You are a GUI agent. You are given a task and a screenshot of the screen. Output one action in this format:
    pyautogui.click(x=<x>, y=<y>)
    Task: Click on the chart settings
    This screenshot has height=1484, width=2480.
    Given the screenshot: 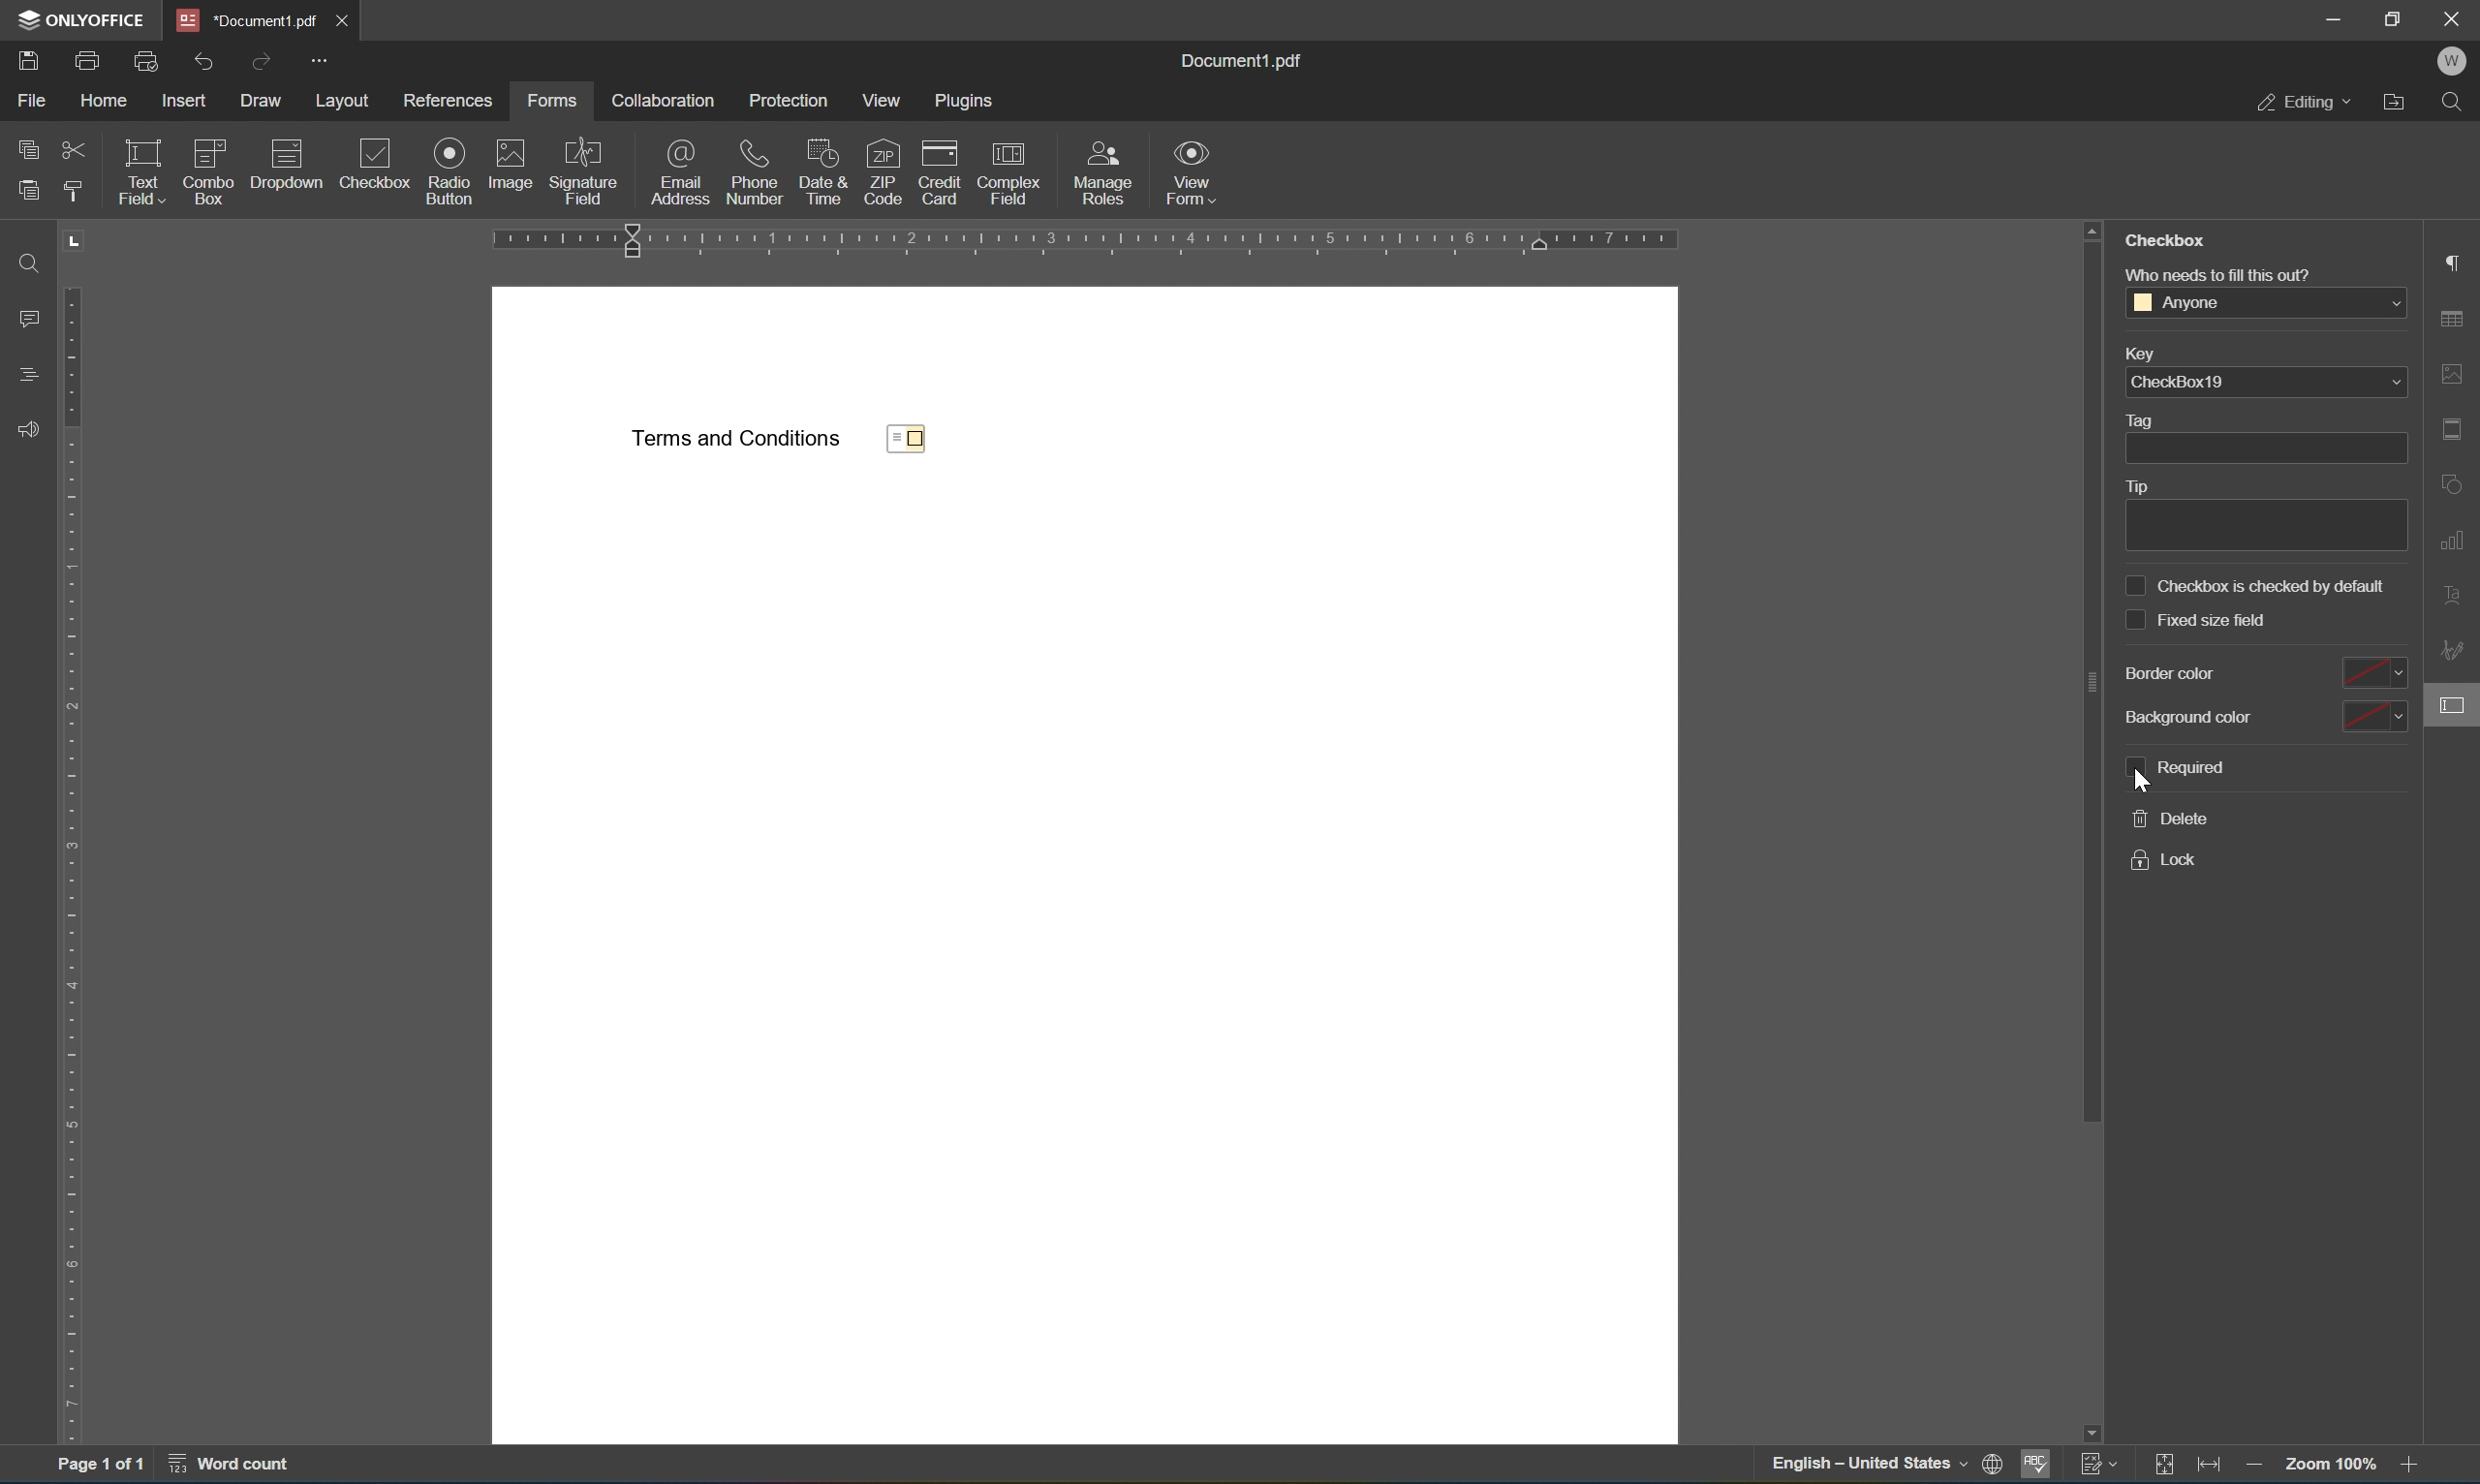 What is the action you would take?
    pyautogui.click(x=2454, y=544)
    